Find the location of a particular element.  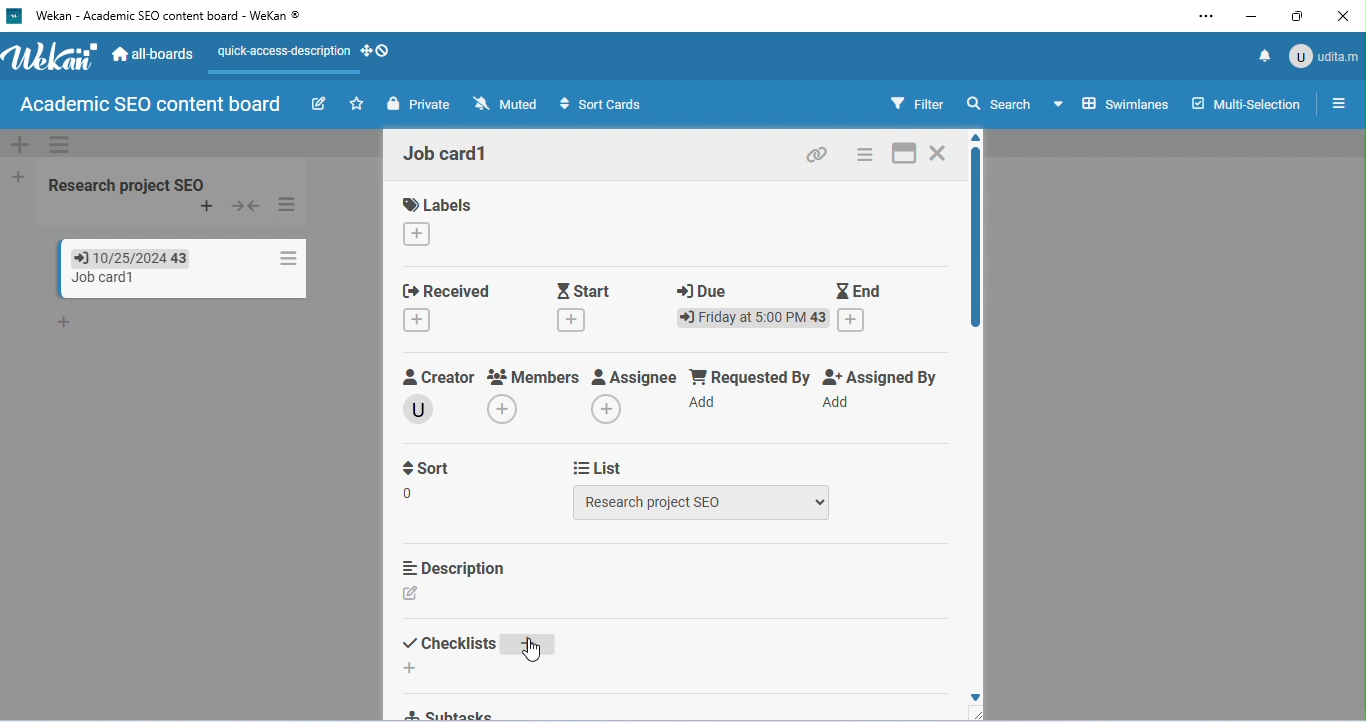

subtasks is located at coordinates (447, 714).